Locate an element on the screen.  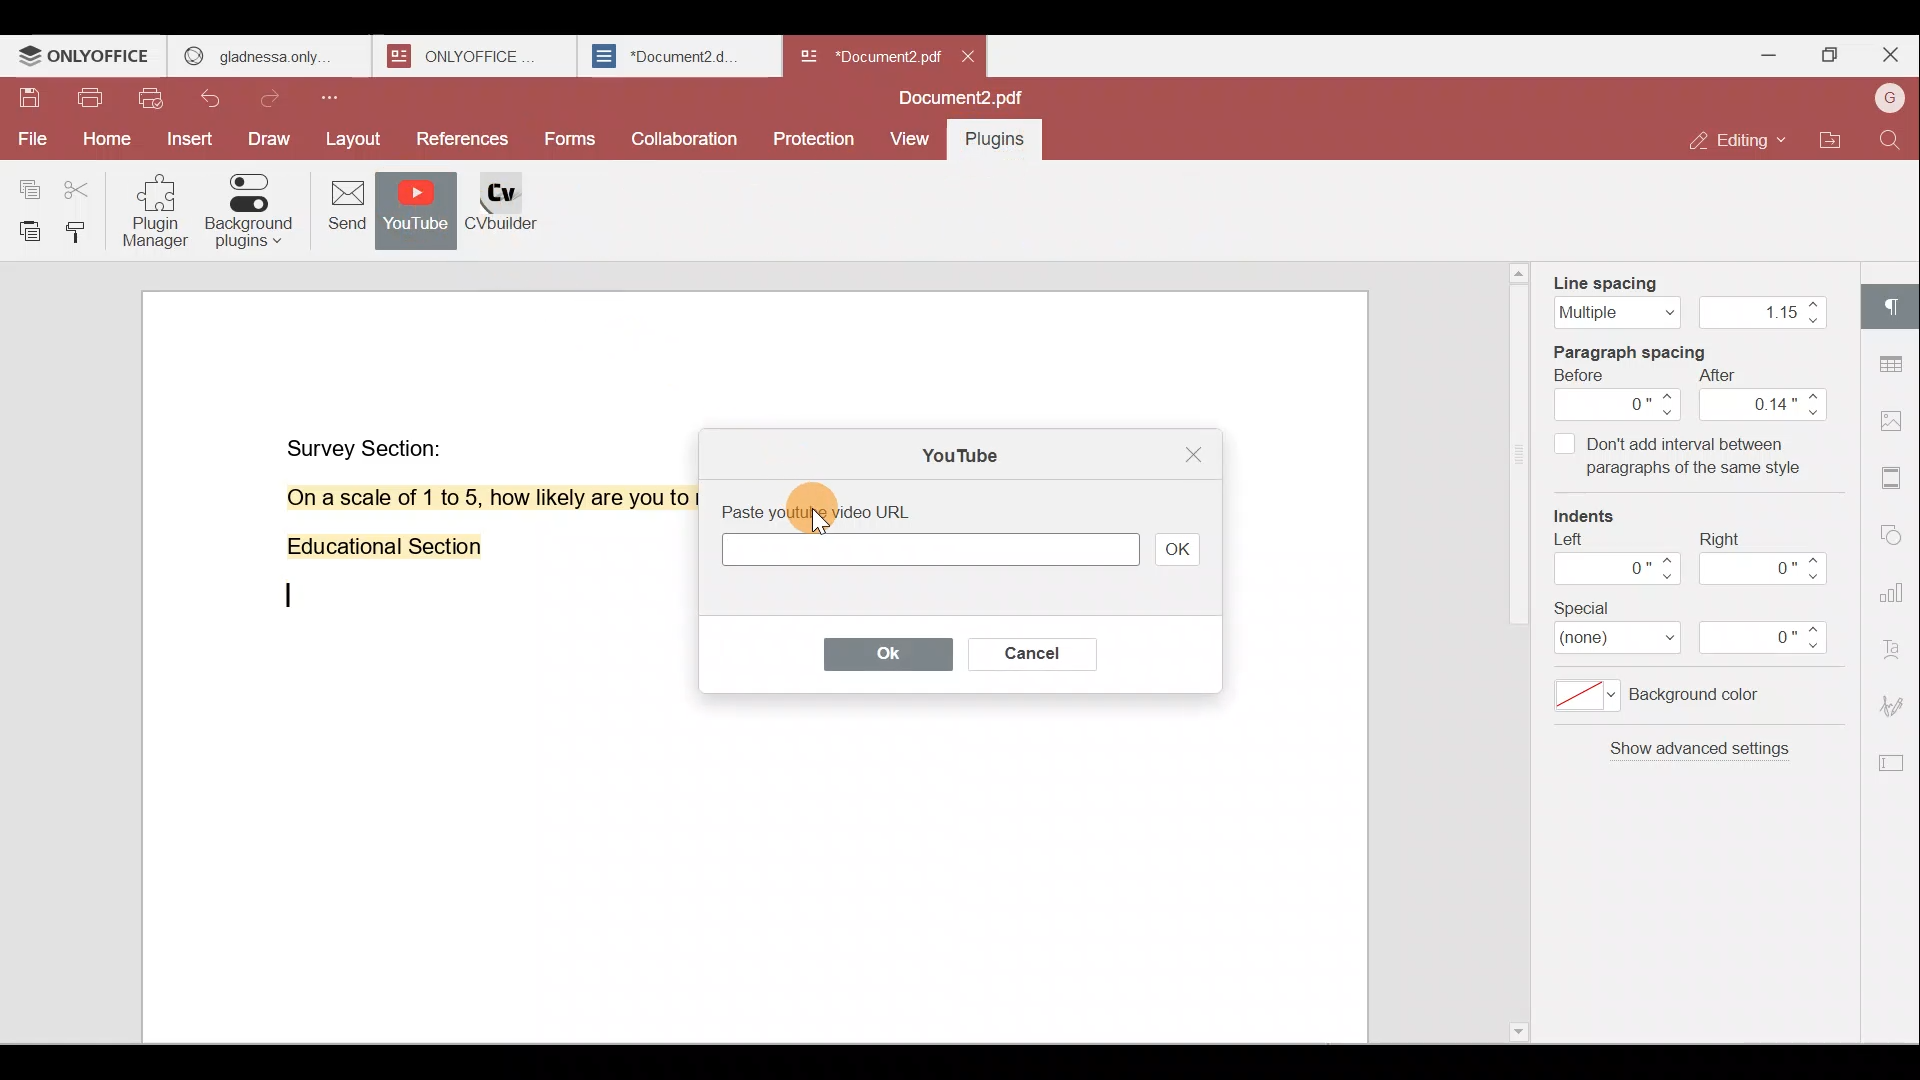
Image settings is located at coordinates (1898, 424).